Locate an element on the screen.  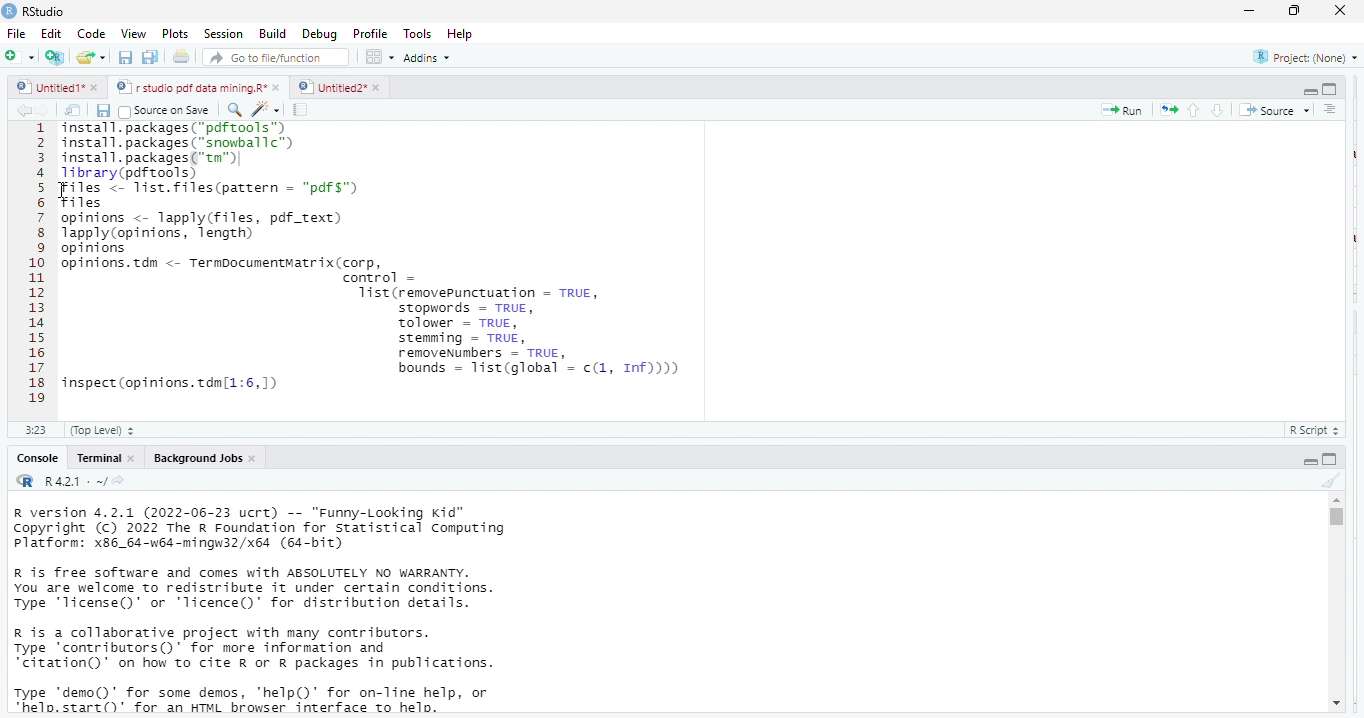
close is located at coordinates (278, 88).